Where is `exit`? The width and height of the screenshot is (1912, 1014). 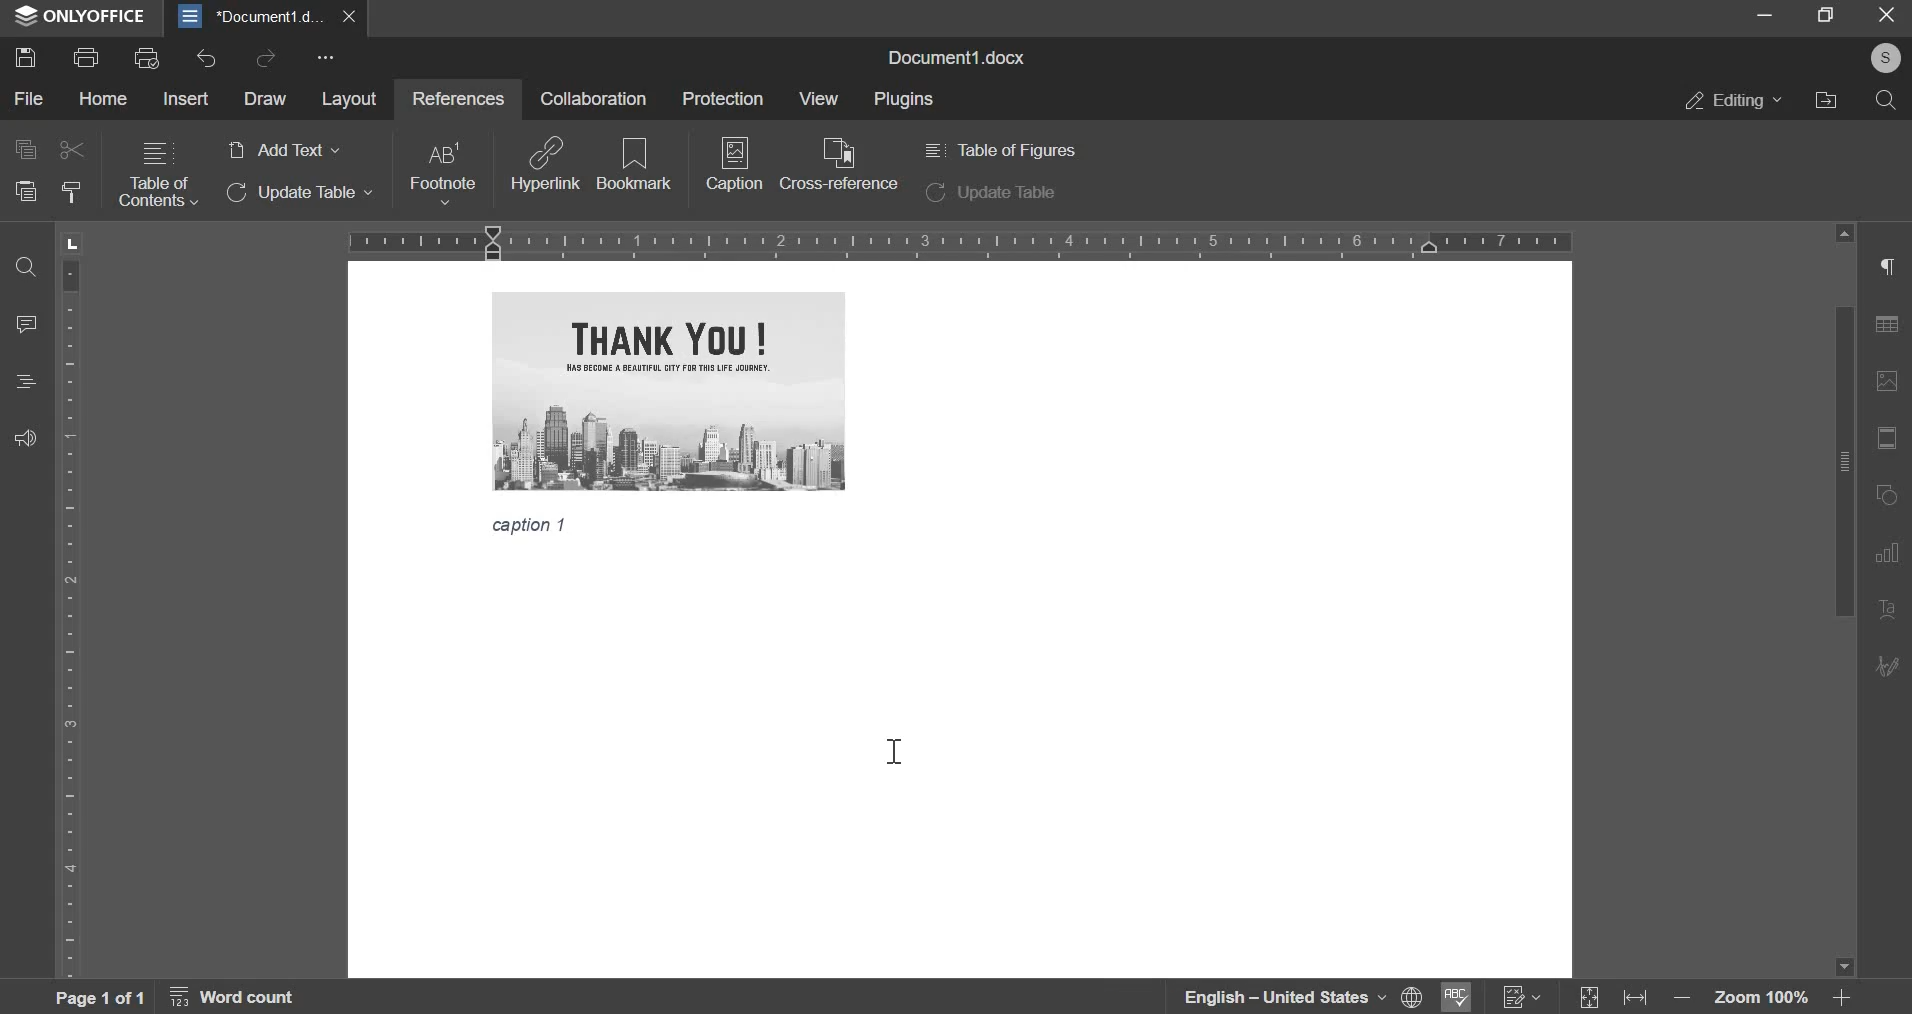 exit is located at coordinates (1888, 16).